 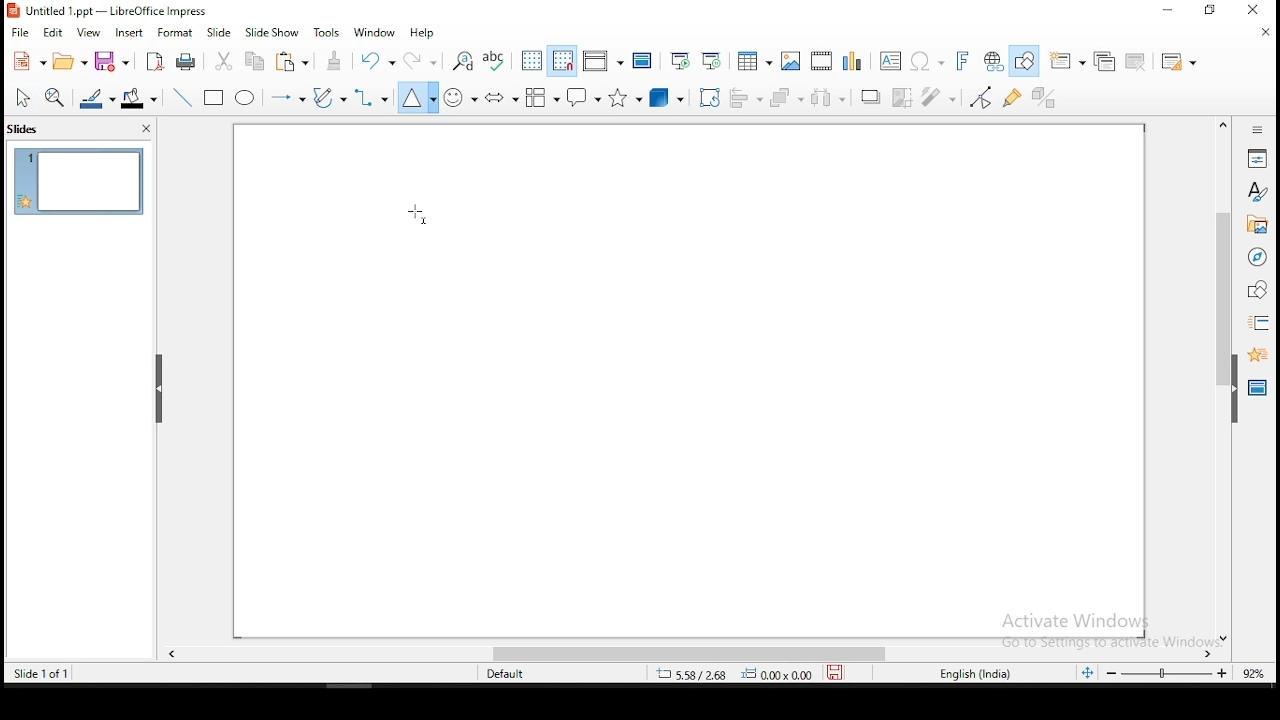 What do you see at coordinates (260, 64) in the screenshot?
I see `copy` at bounding box center [260, 64].